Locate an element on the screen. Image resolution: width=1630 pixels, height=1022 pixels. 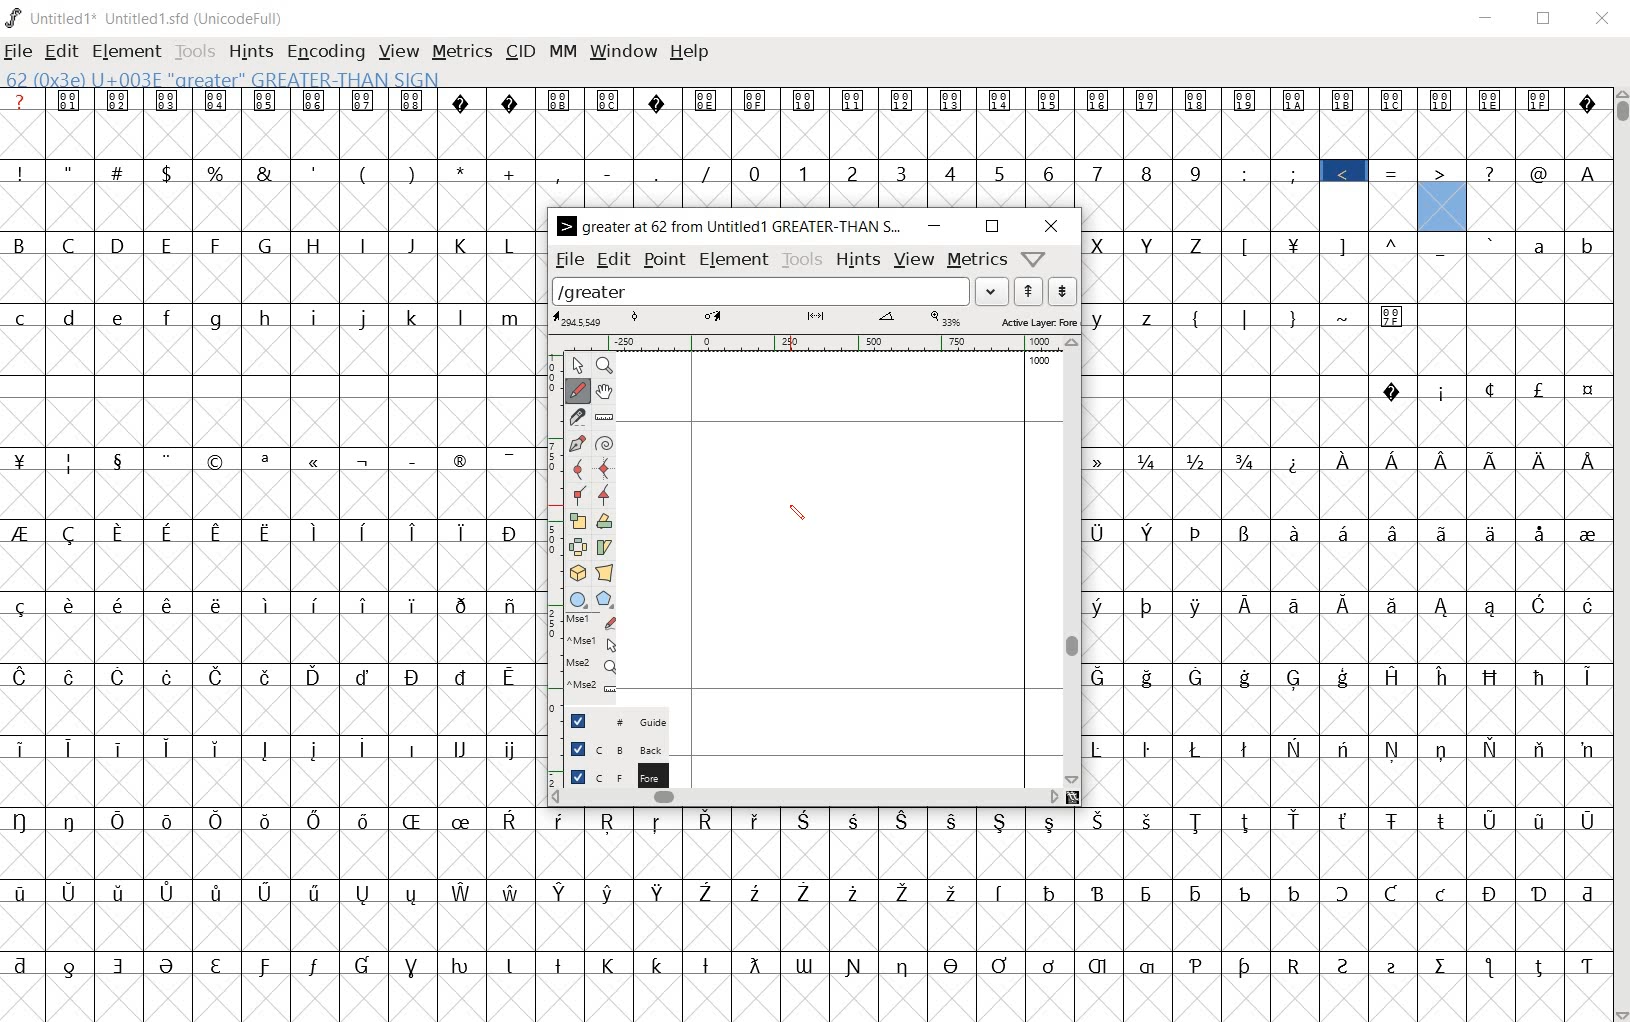
Add a corner point is located at coordinates (605, 494).